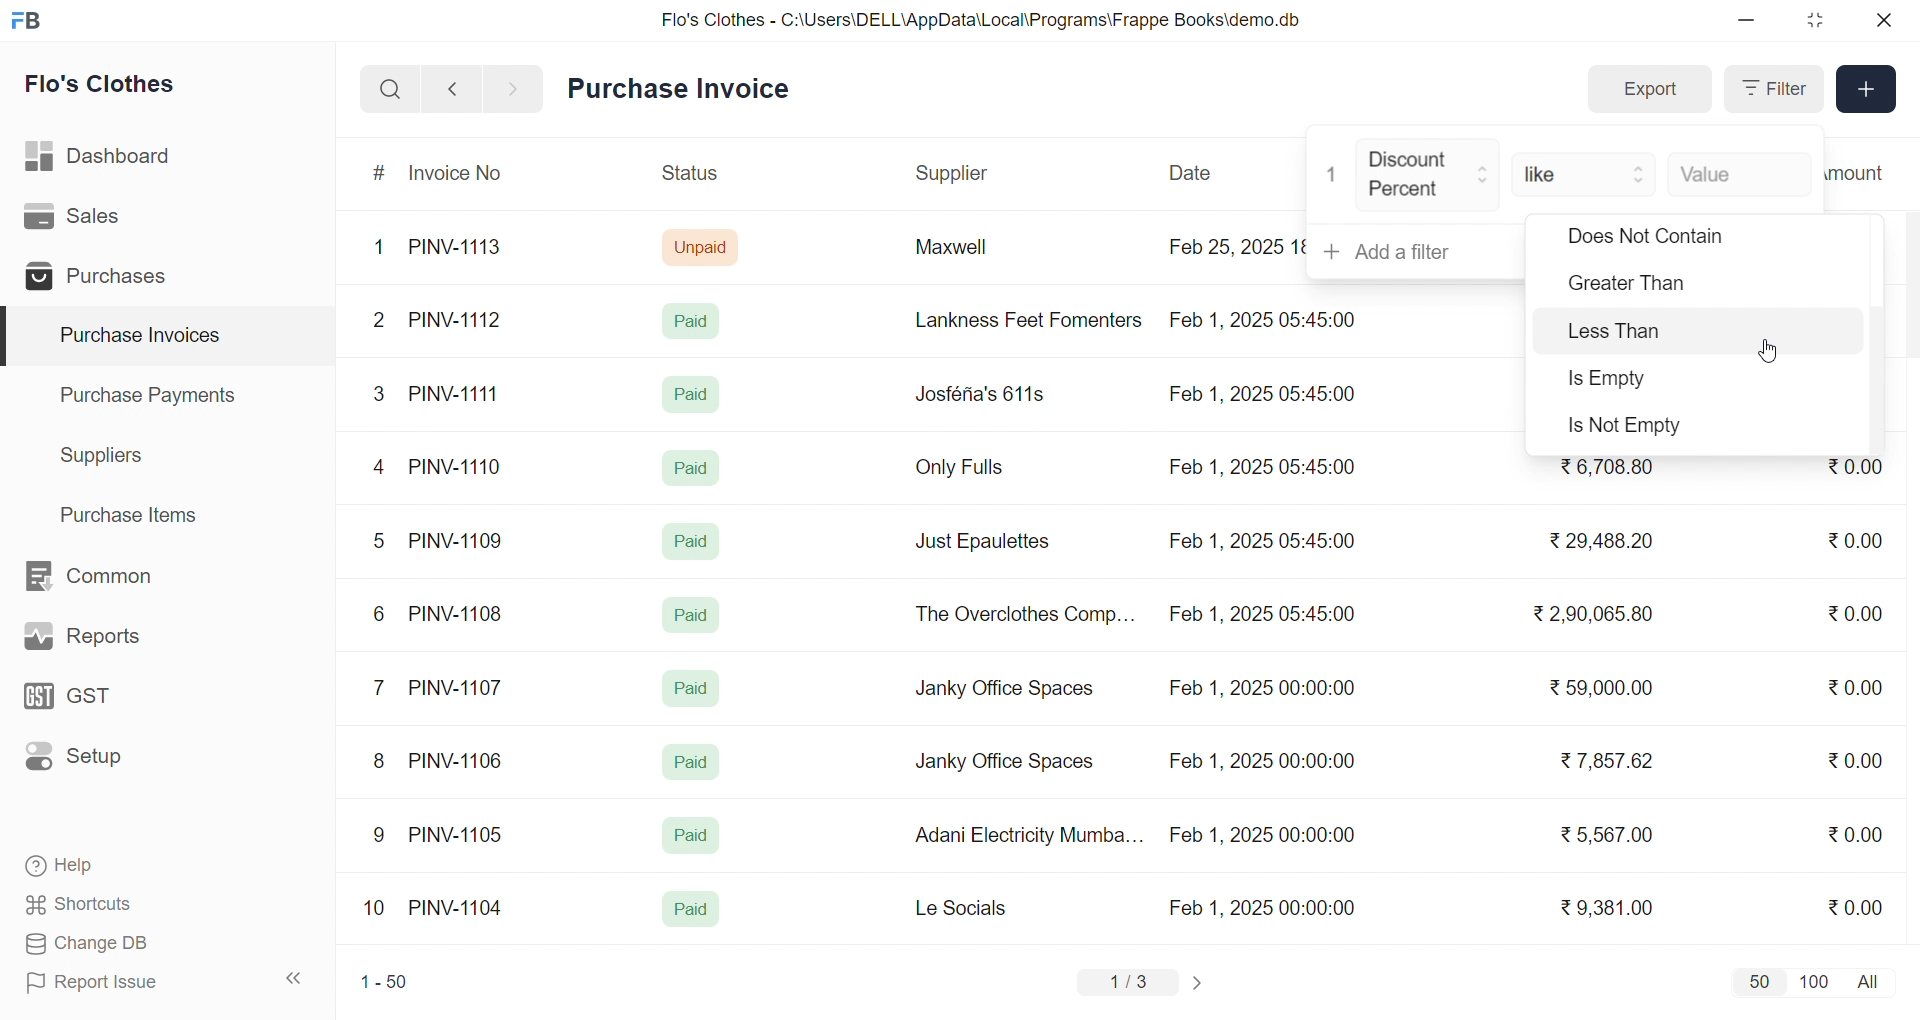  What do you see at coordinates (12, 337) in the screenshot?
I see `selected` at bounding box center [12, 337].